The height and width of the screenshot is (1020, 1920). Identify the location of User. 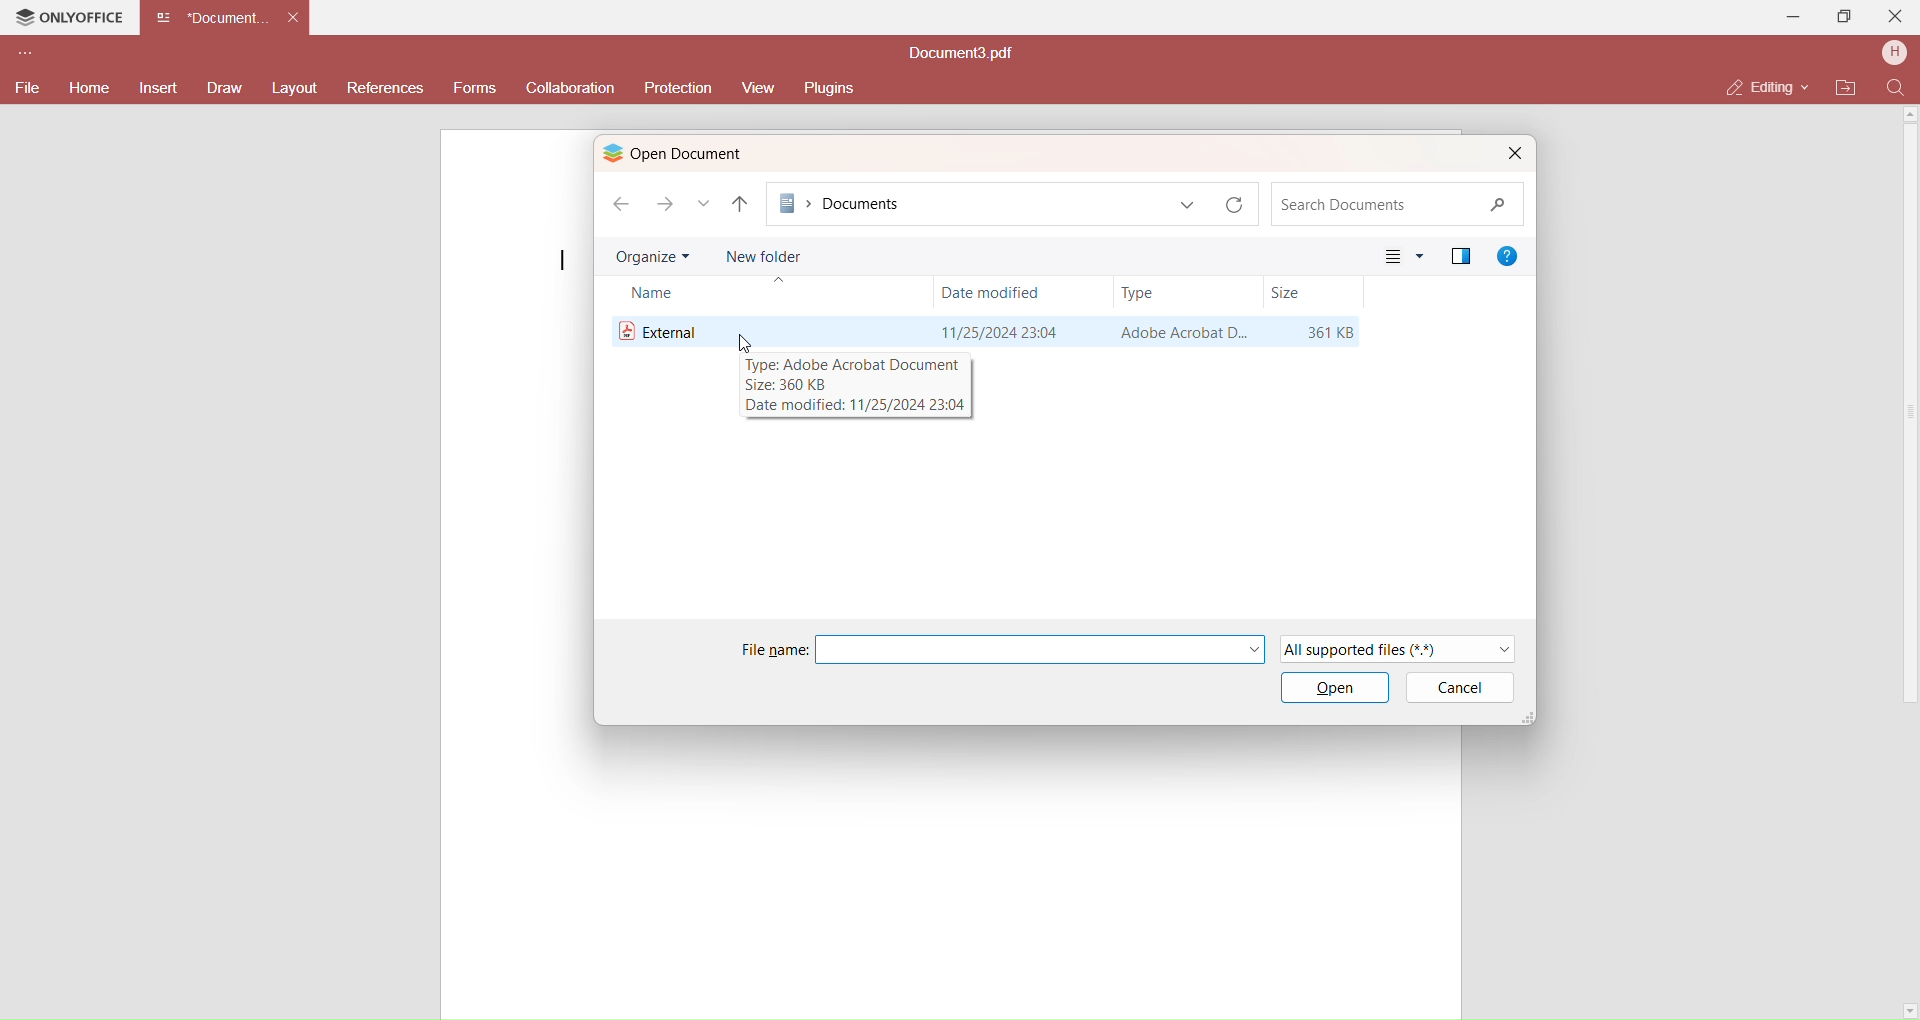
(1894, 54).